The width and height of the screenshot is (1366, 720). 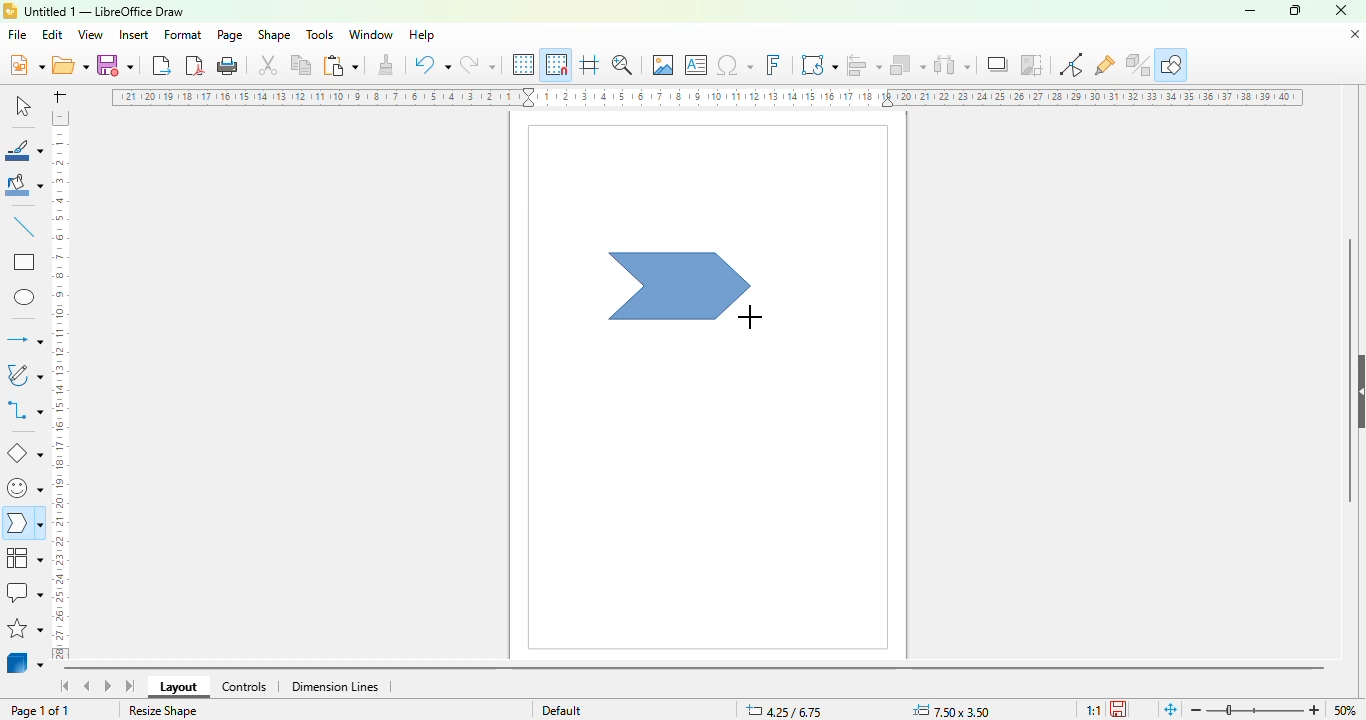 I want to click on basic shapes, so click(x=25, y=454).